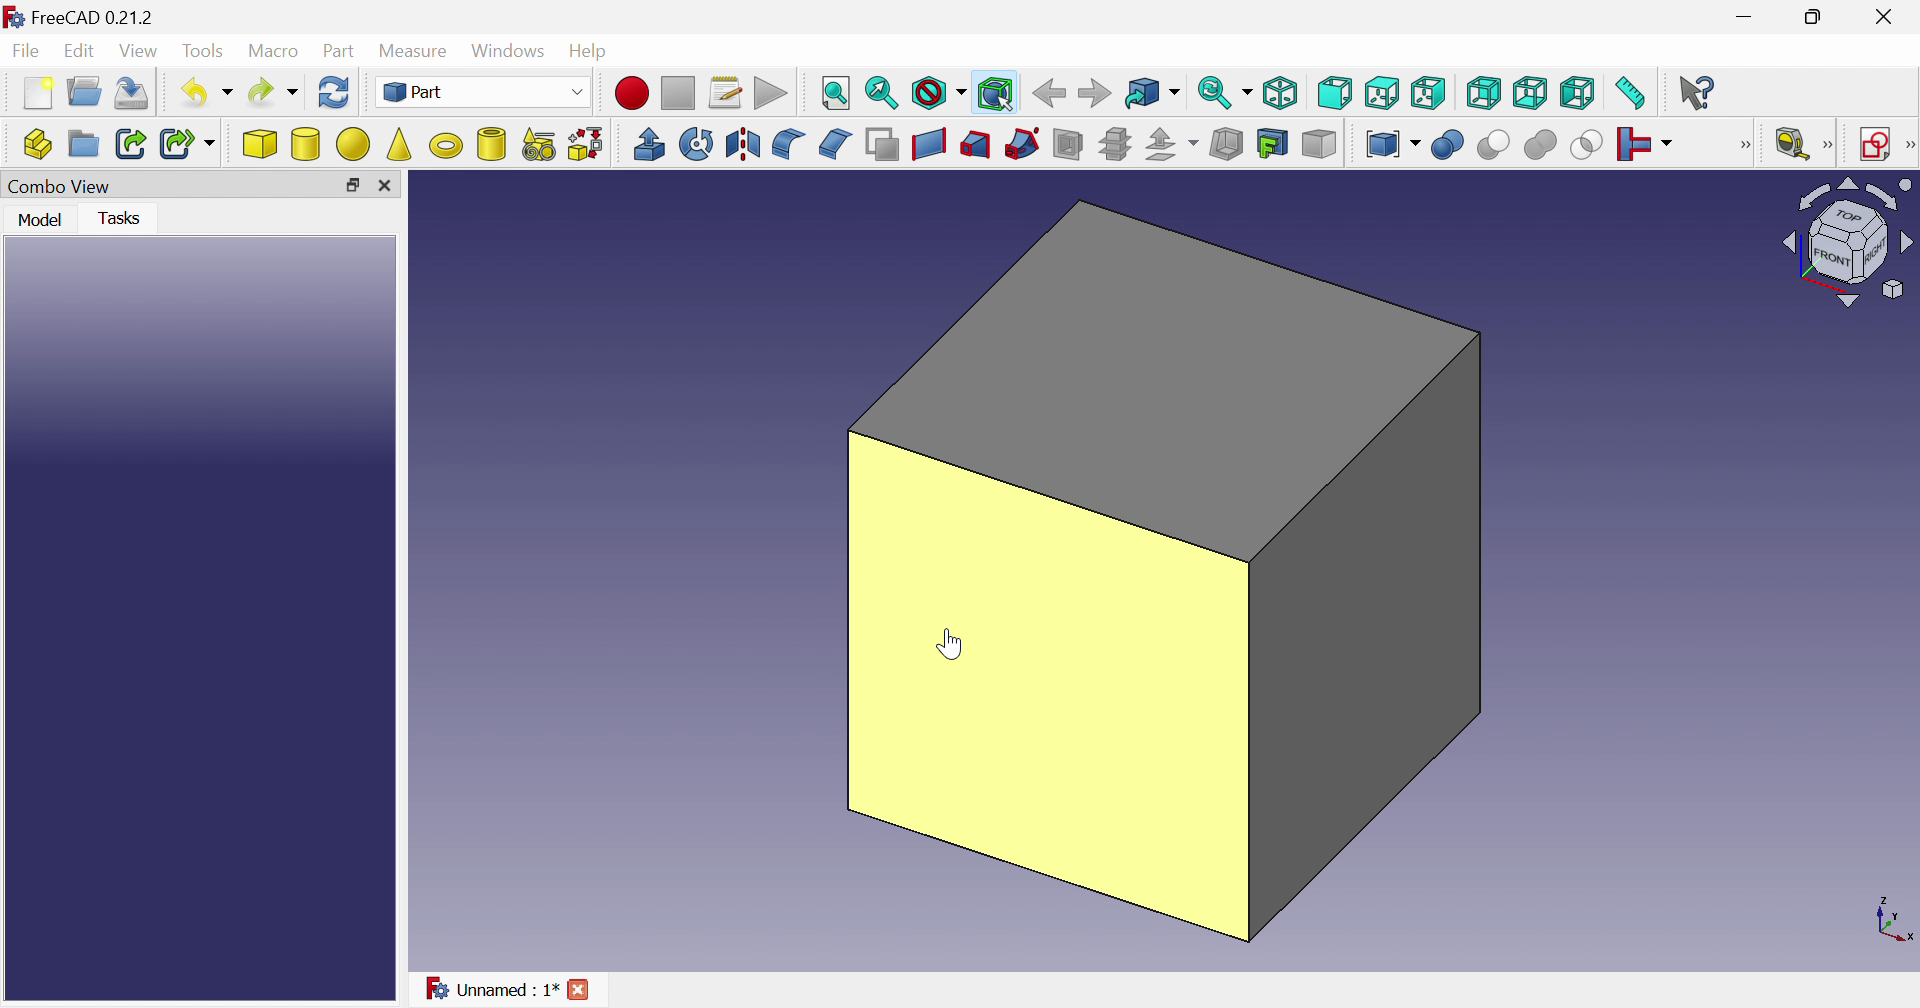 Image resolution: width=1920 pixels, height=1008 pixels. Describe the element at coordinates (1883, 21) in the screenshot. I see `Close` at that location.